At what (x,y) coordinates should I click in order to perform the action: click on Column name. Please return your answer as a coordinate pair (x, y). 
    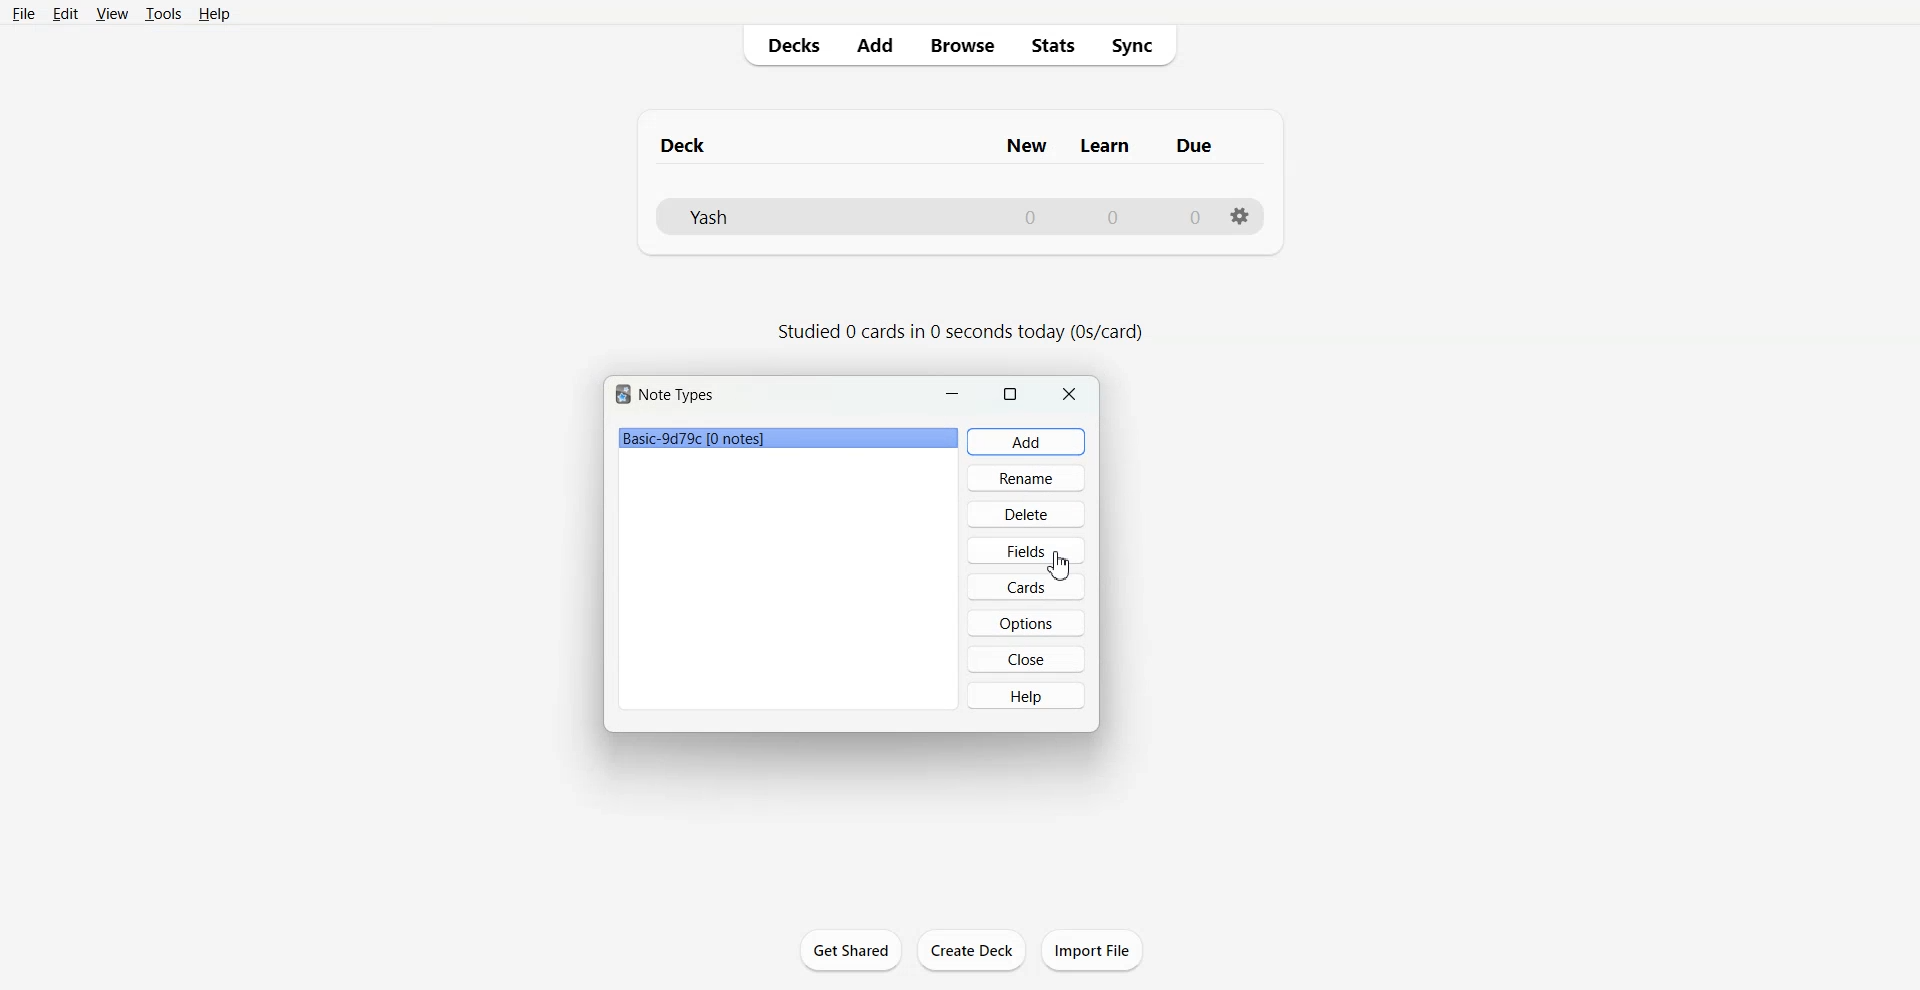
    Looking at the image, I should click on (1026, 146).